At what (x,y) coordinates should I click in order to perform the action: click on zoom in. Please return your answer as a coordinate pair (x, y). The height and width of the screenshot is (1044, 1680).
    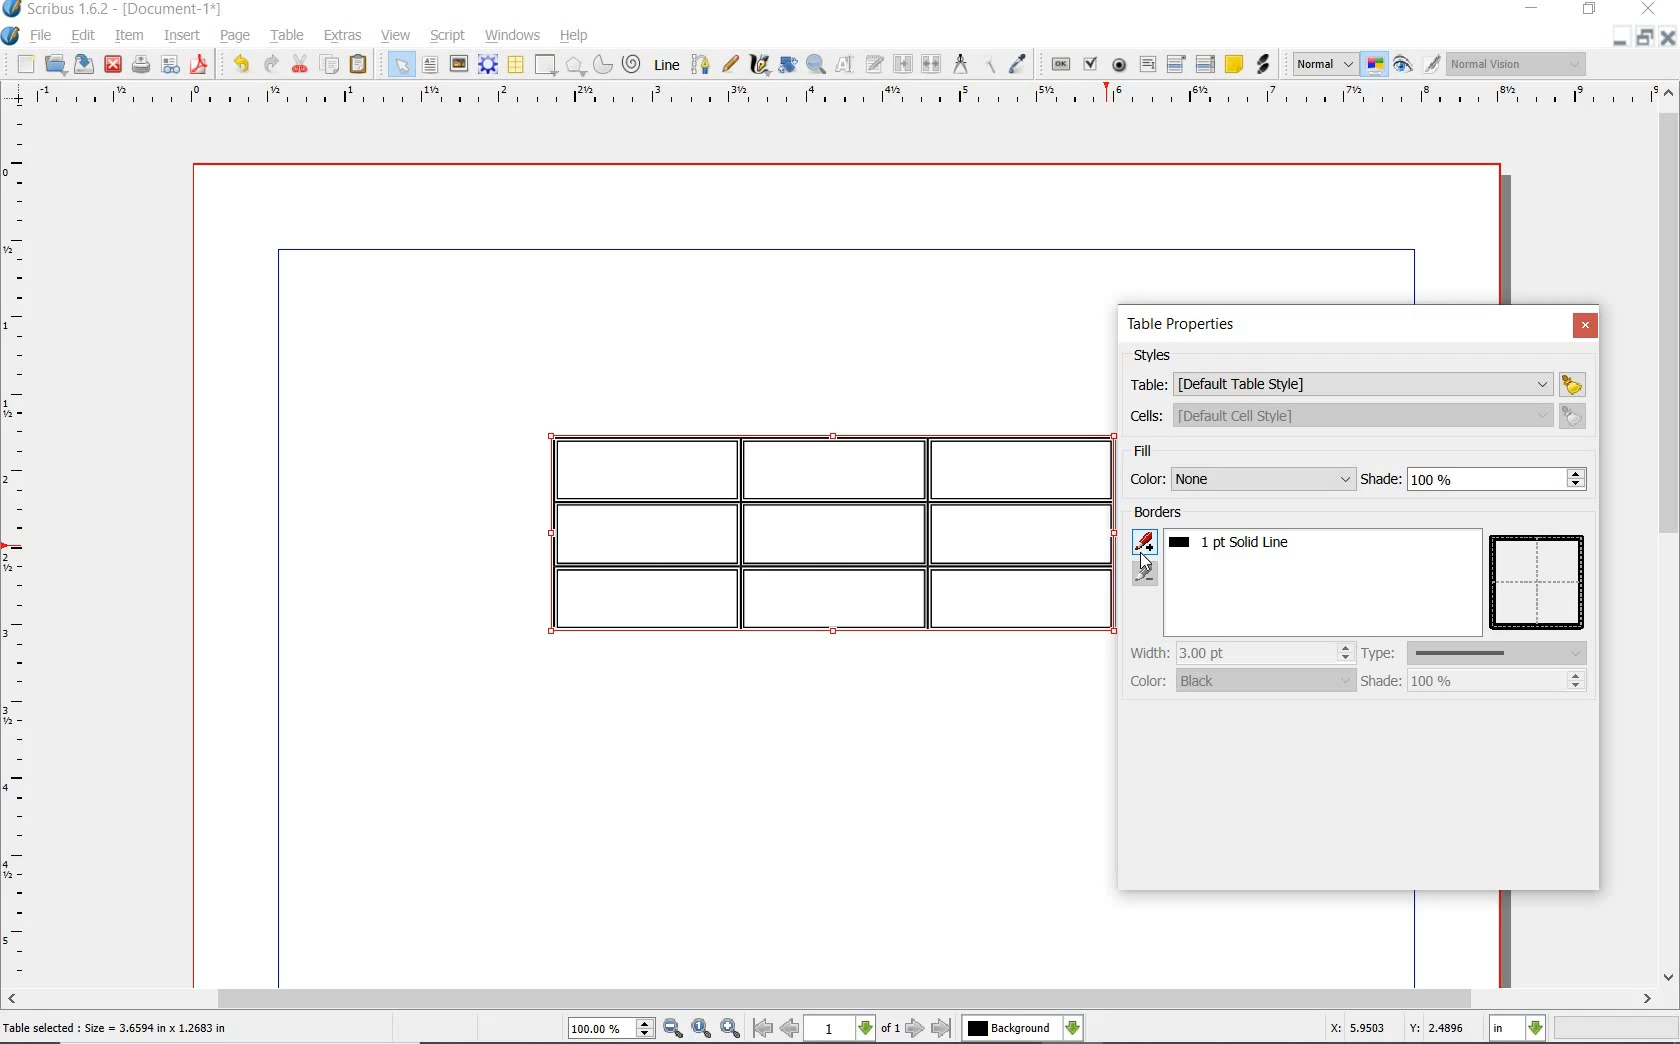
    Looking at the image, I should click on (731, 1028).